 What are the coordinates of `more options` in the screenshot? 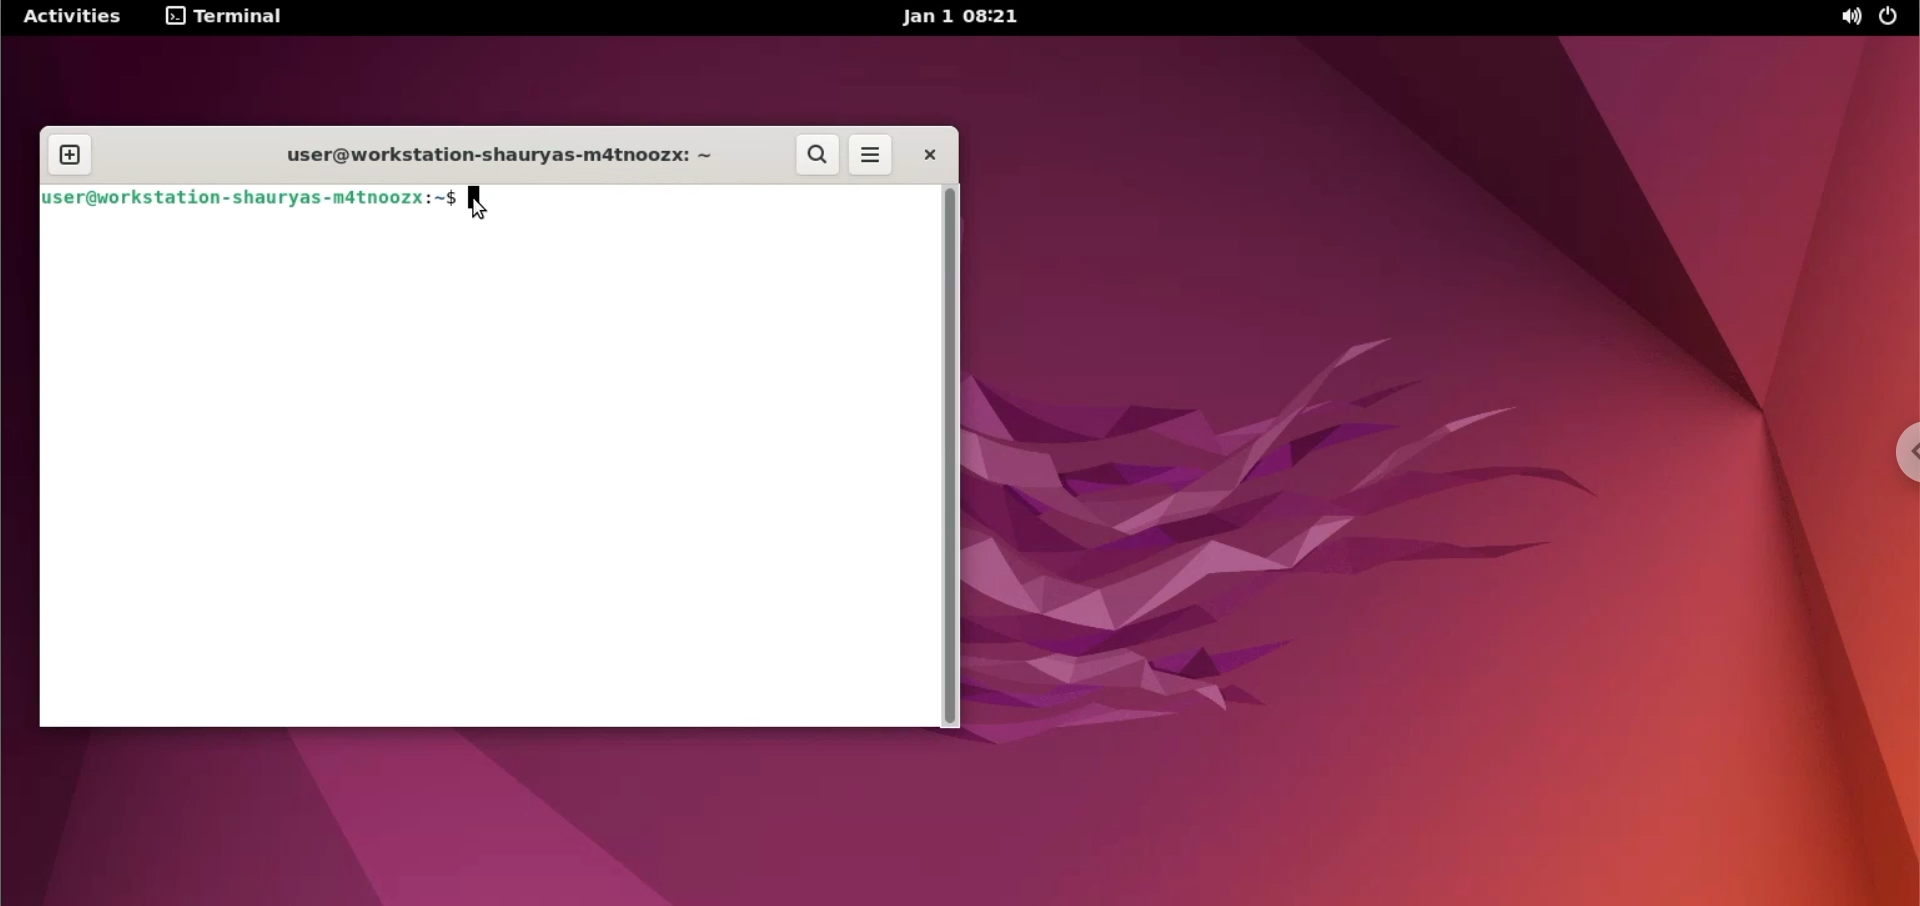 It's located at (872, 157).